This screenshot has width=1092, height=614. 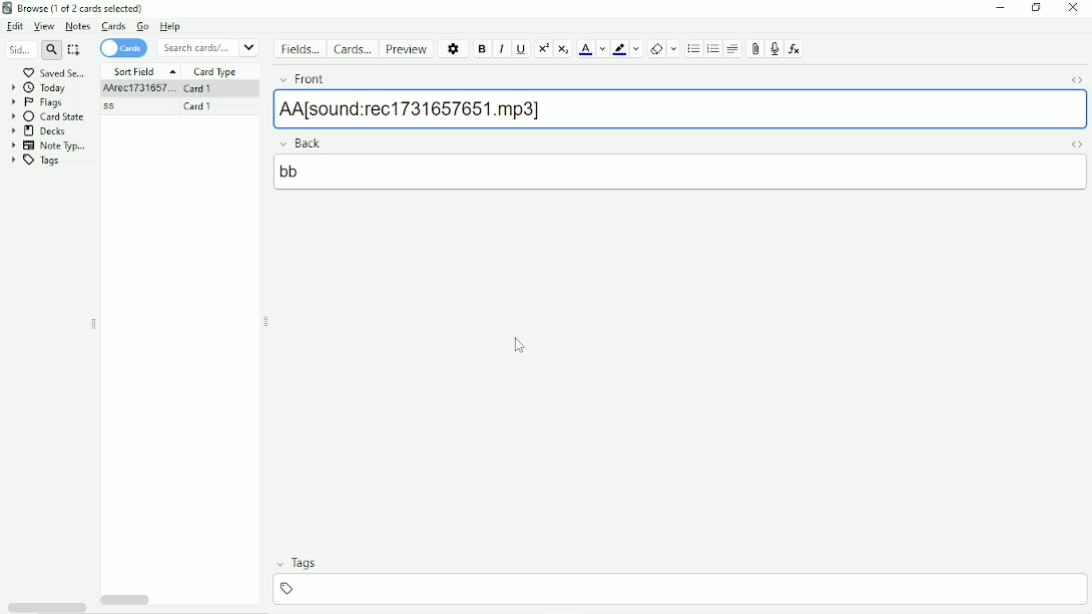 I want to click on View, so click(x=44, y=26).